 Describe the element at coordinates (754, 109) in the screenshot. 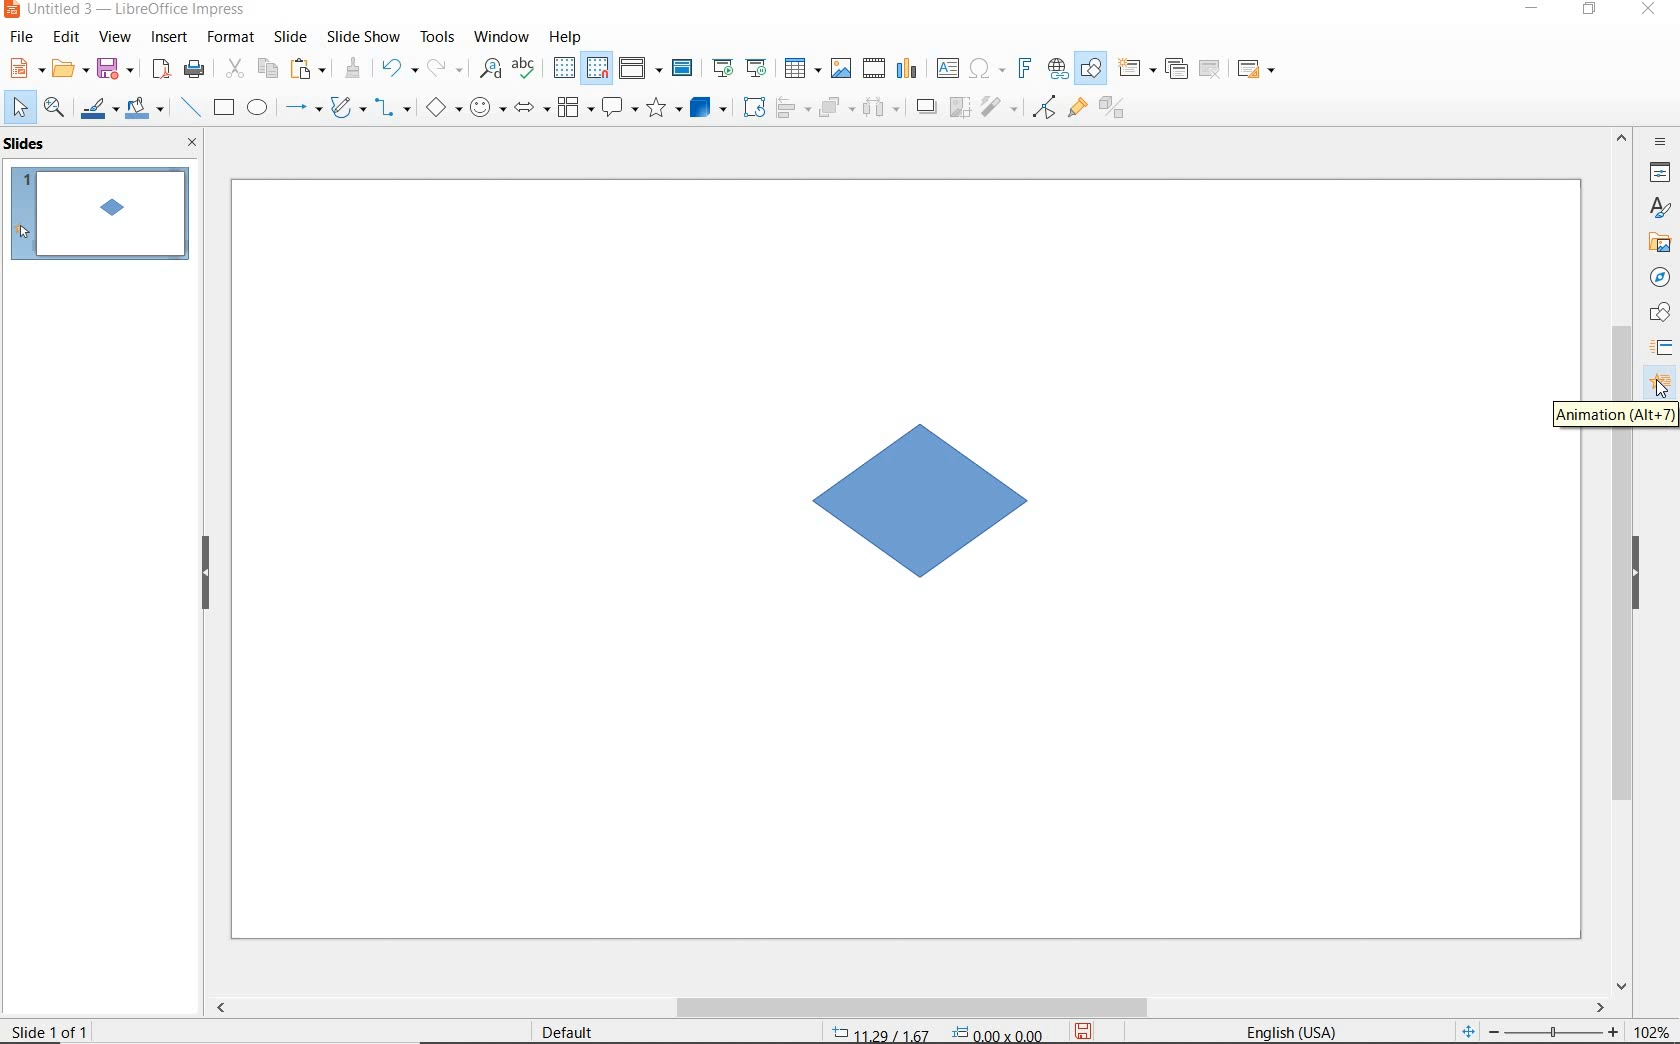

I see `rotate` at that location.